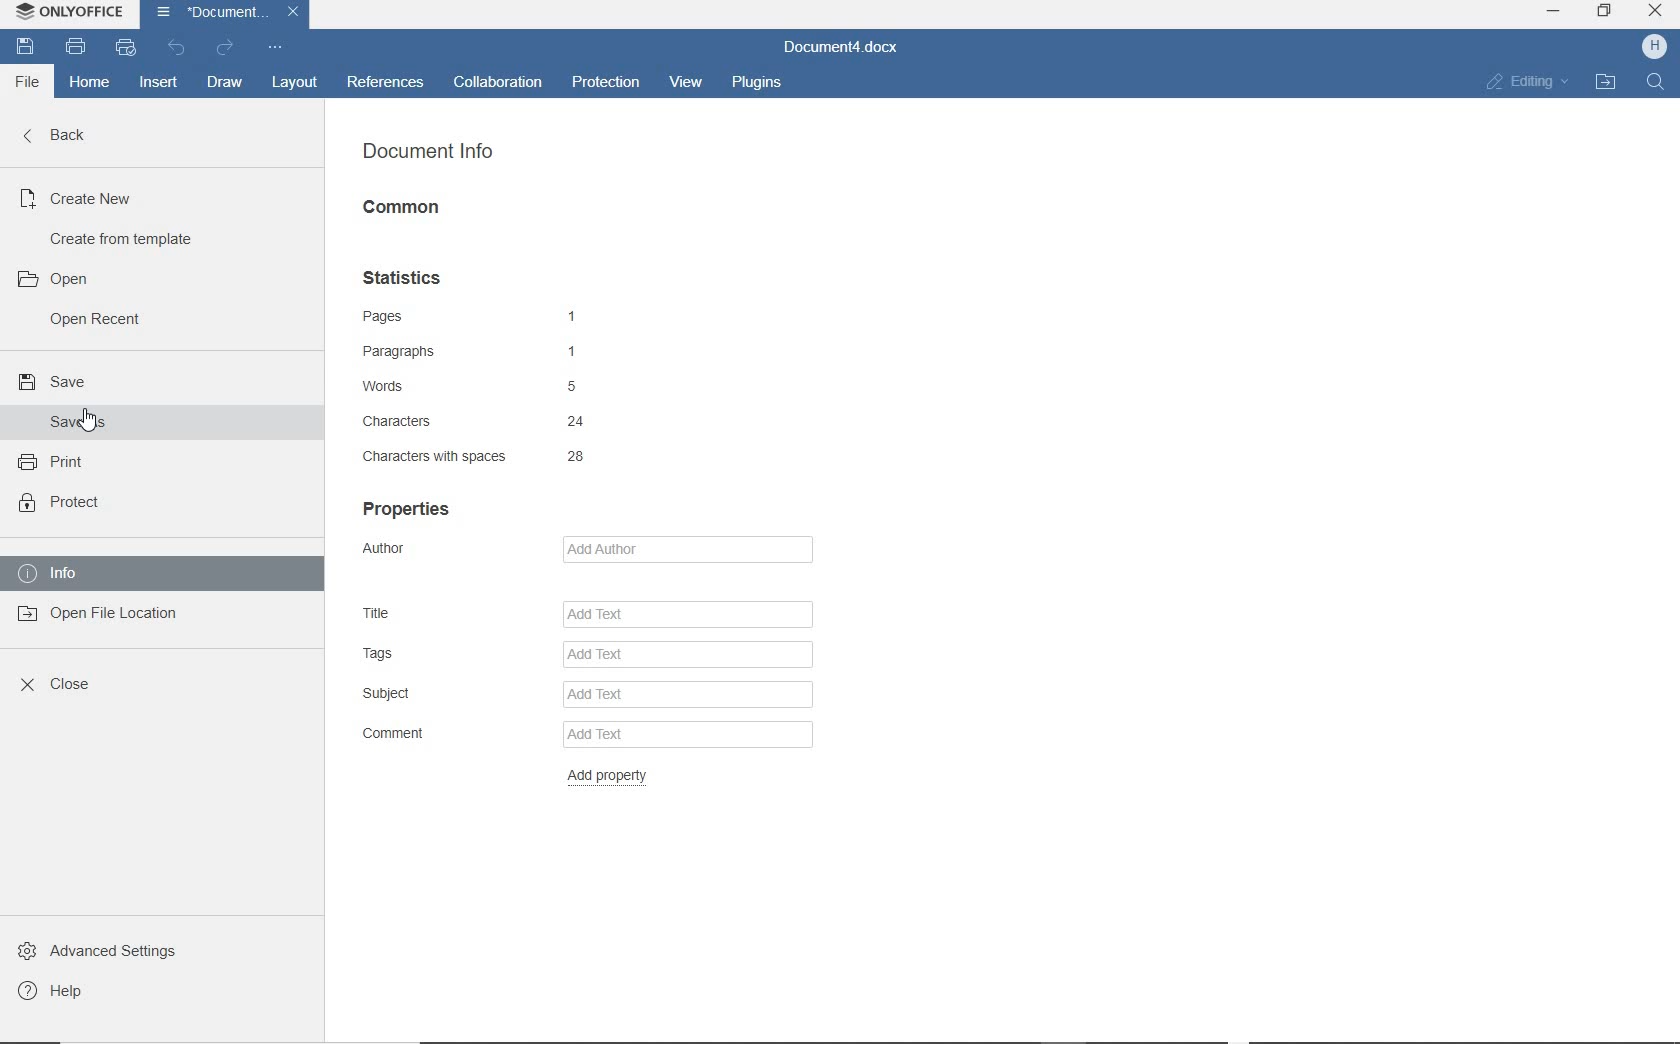 The width and height of the screenshot is (1680, 1044). Describe the element at coordinates (1657, 88) in the screenshot. I see `Find` at that location.